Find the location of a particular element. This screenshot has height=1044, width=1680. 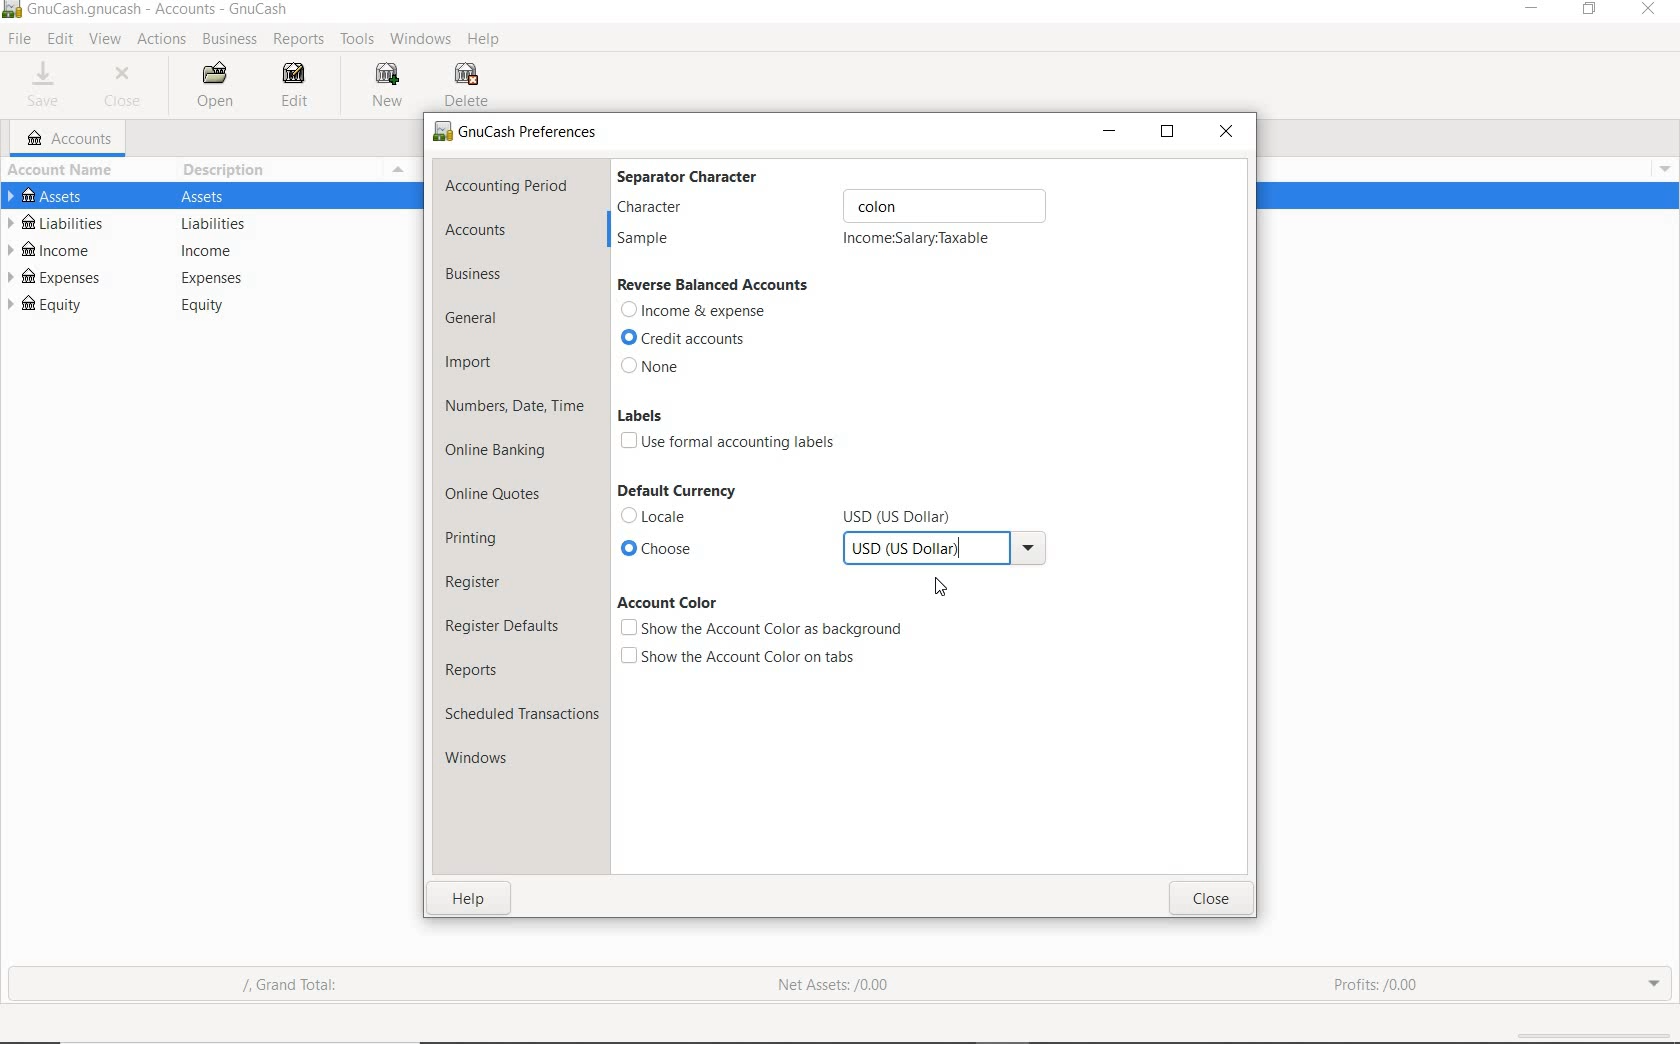

register defaults is located at coordinates (505, 624).